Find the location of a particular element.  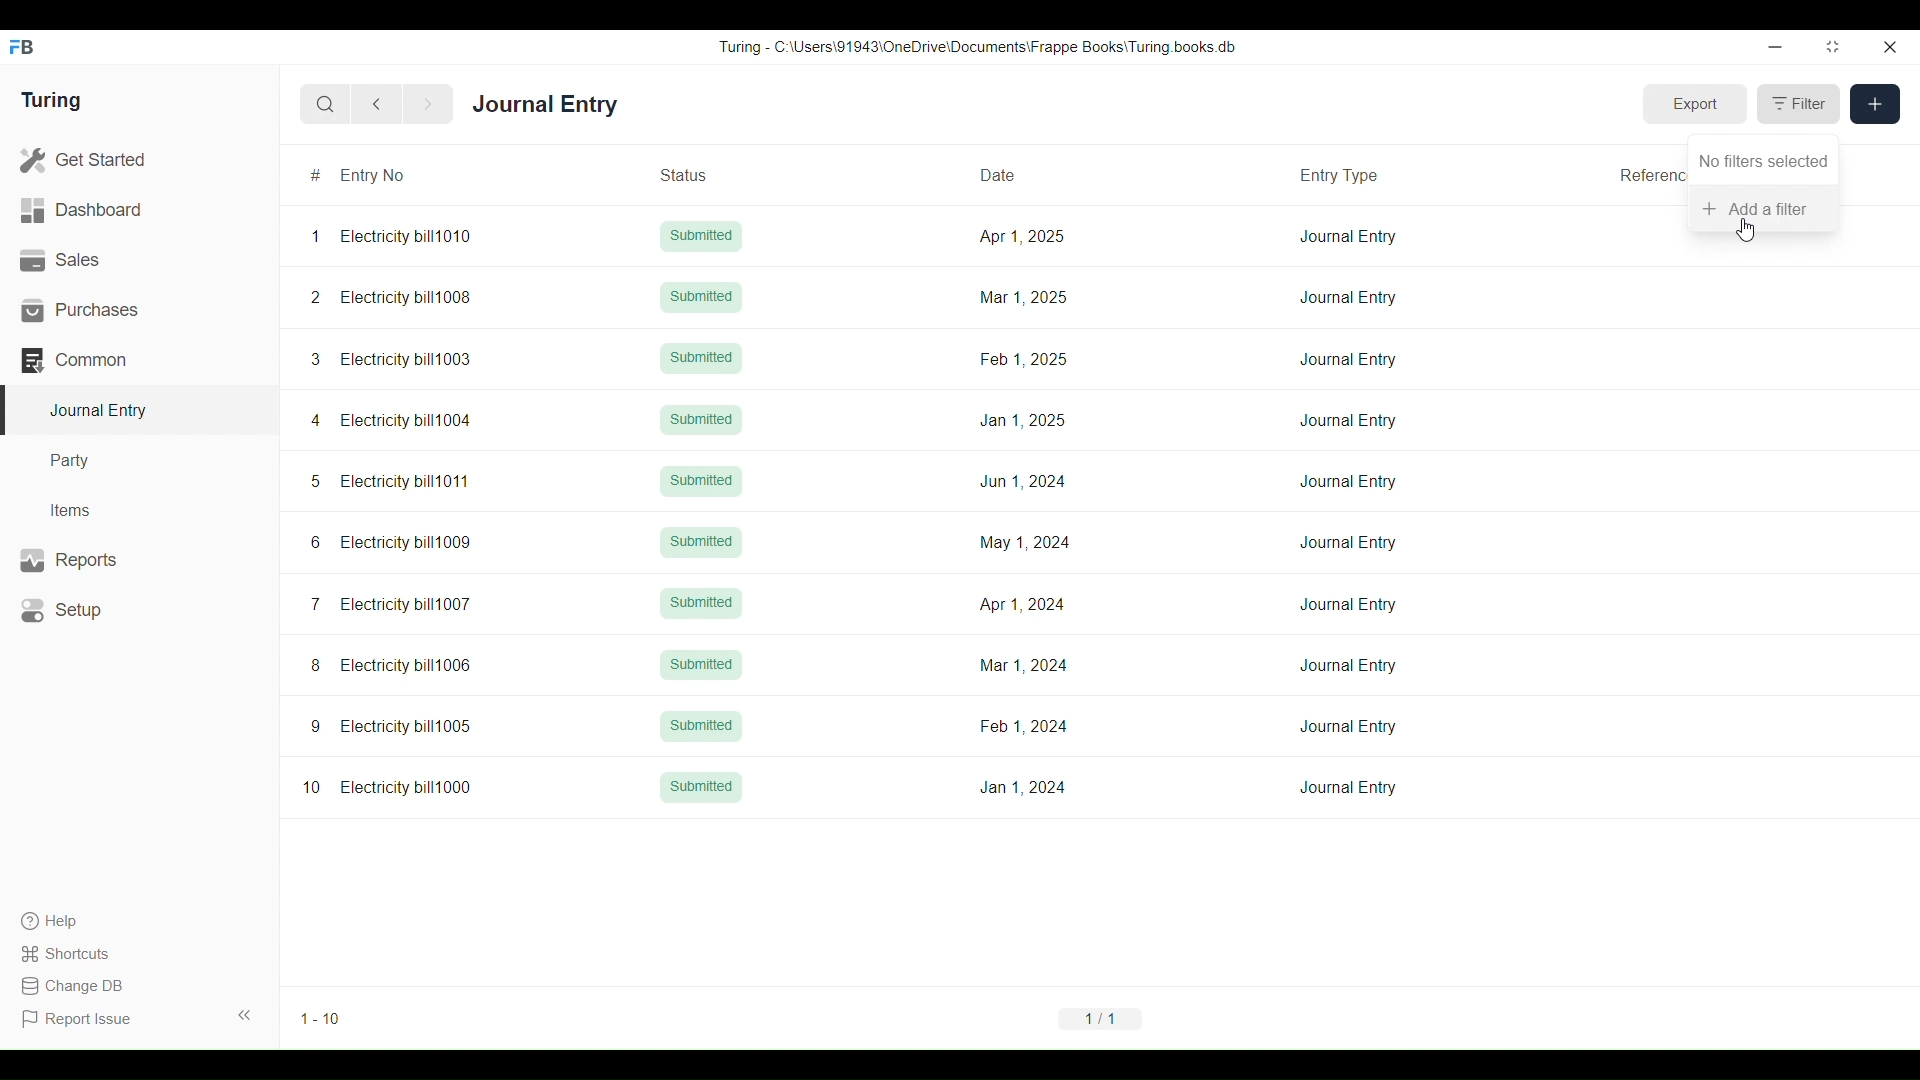

Apr 1, 2024 is located at coordinates (1021, 604).